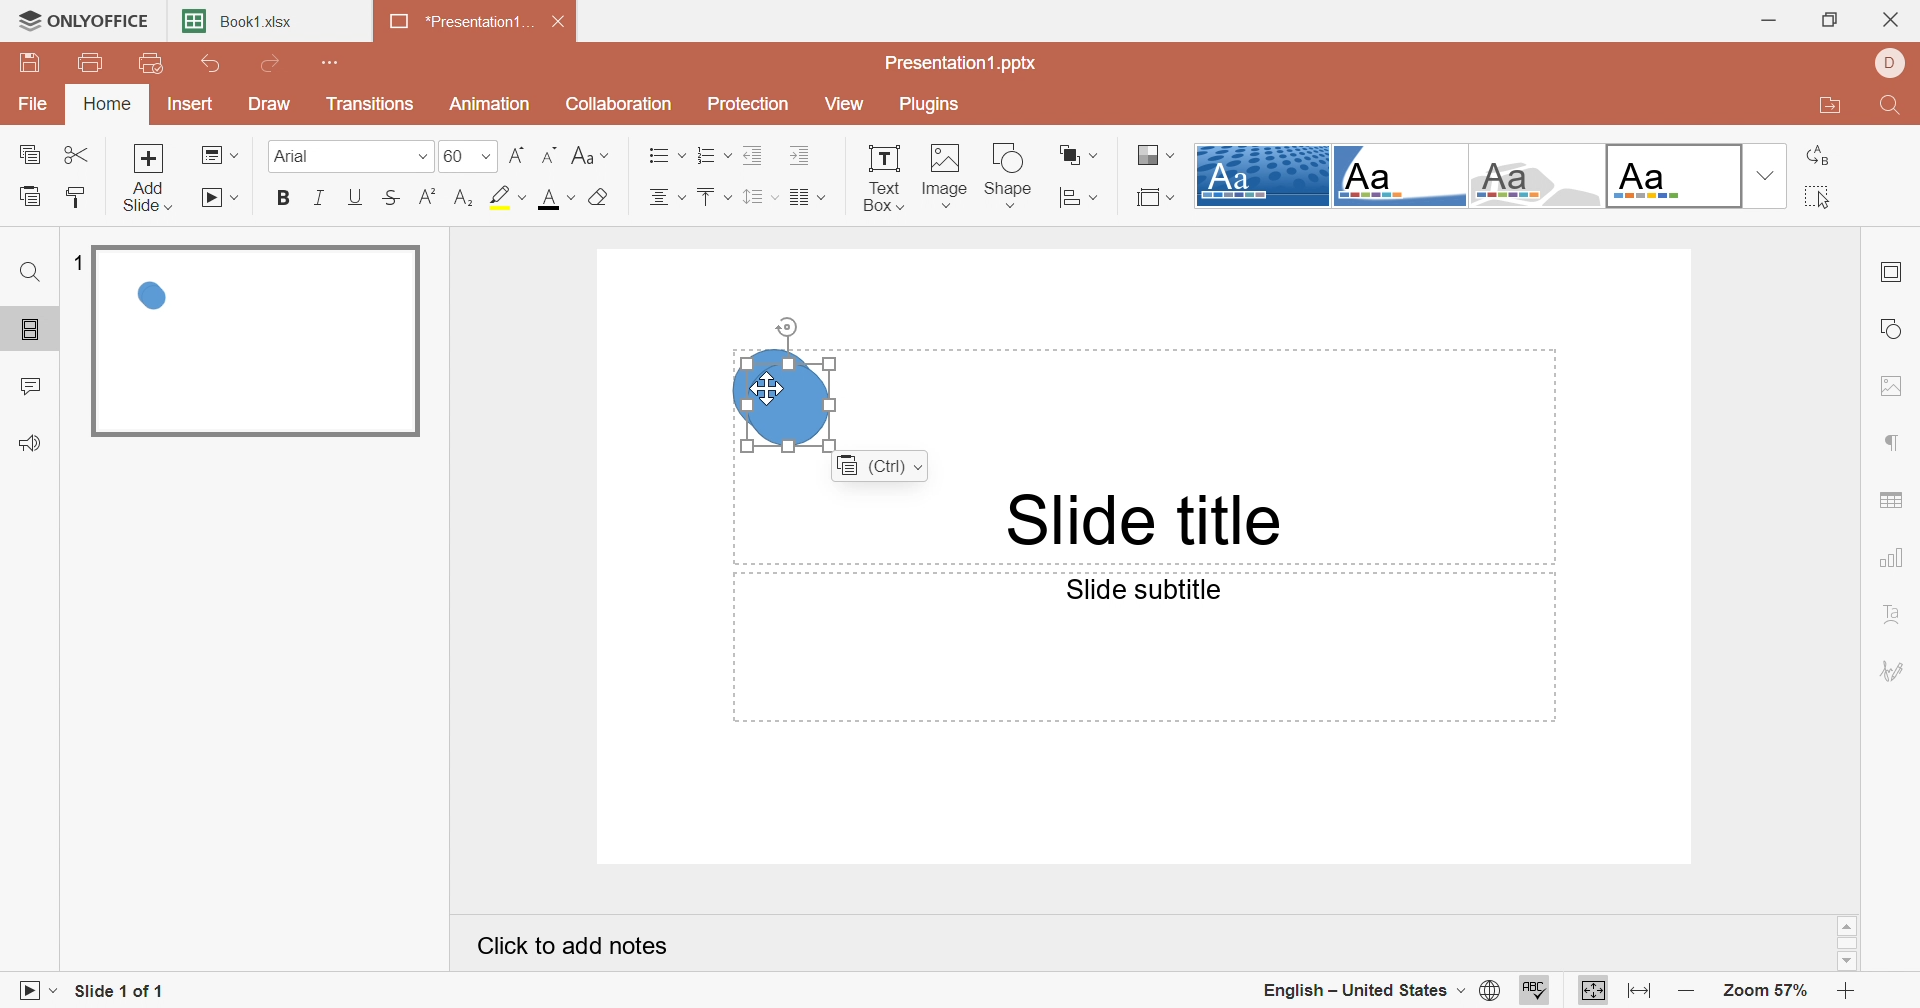 Image resolution: width=1920 pixels, height=1008 pixels. I want to click on Font, so click(340, 154).